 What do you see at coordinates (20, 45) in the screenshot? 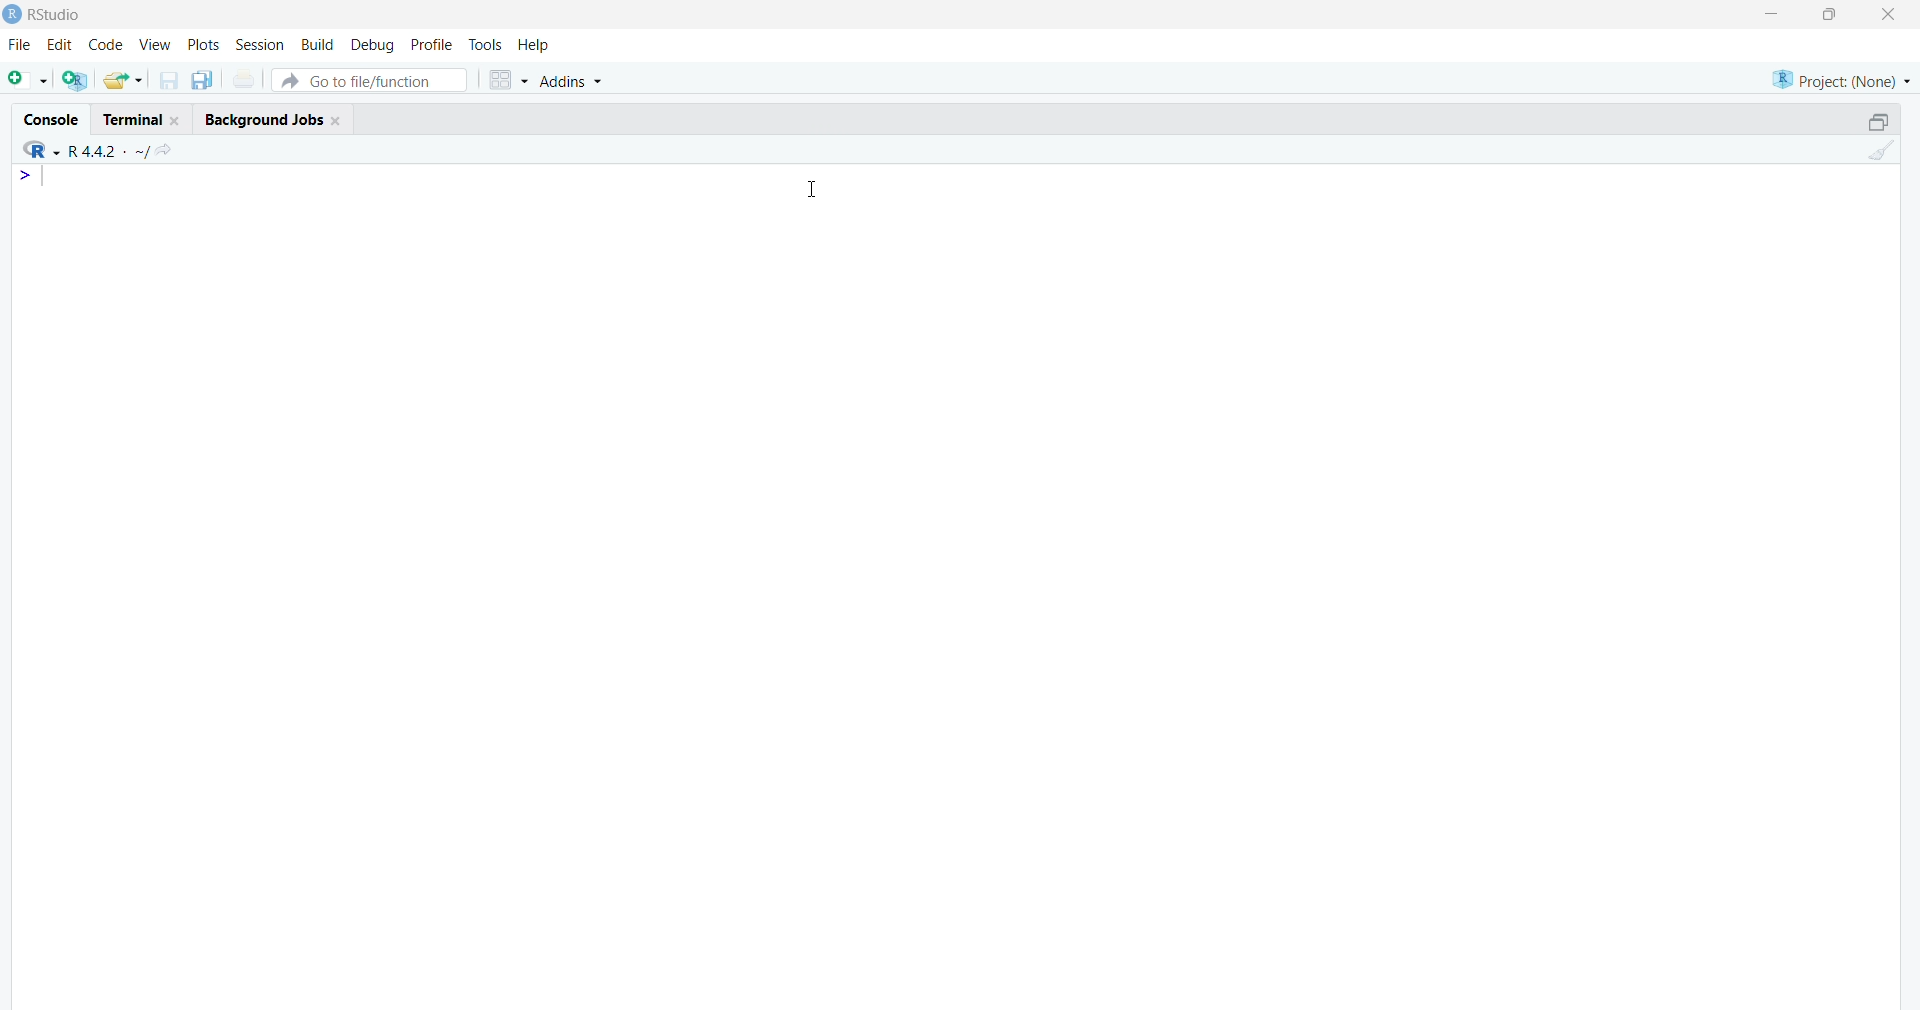
I see `File` at bounding box center [20, 45].